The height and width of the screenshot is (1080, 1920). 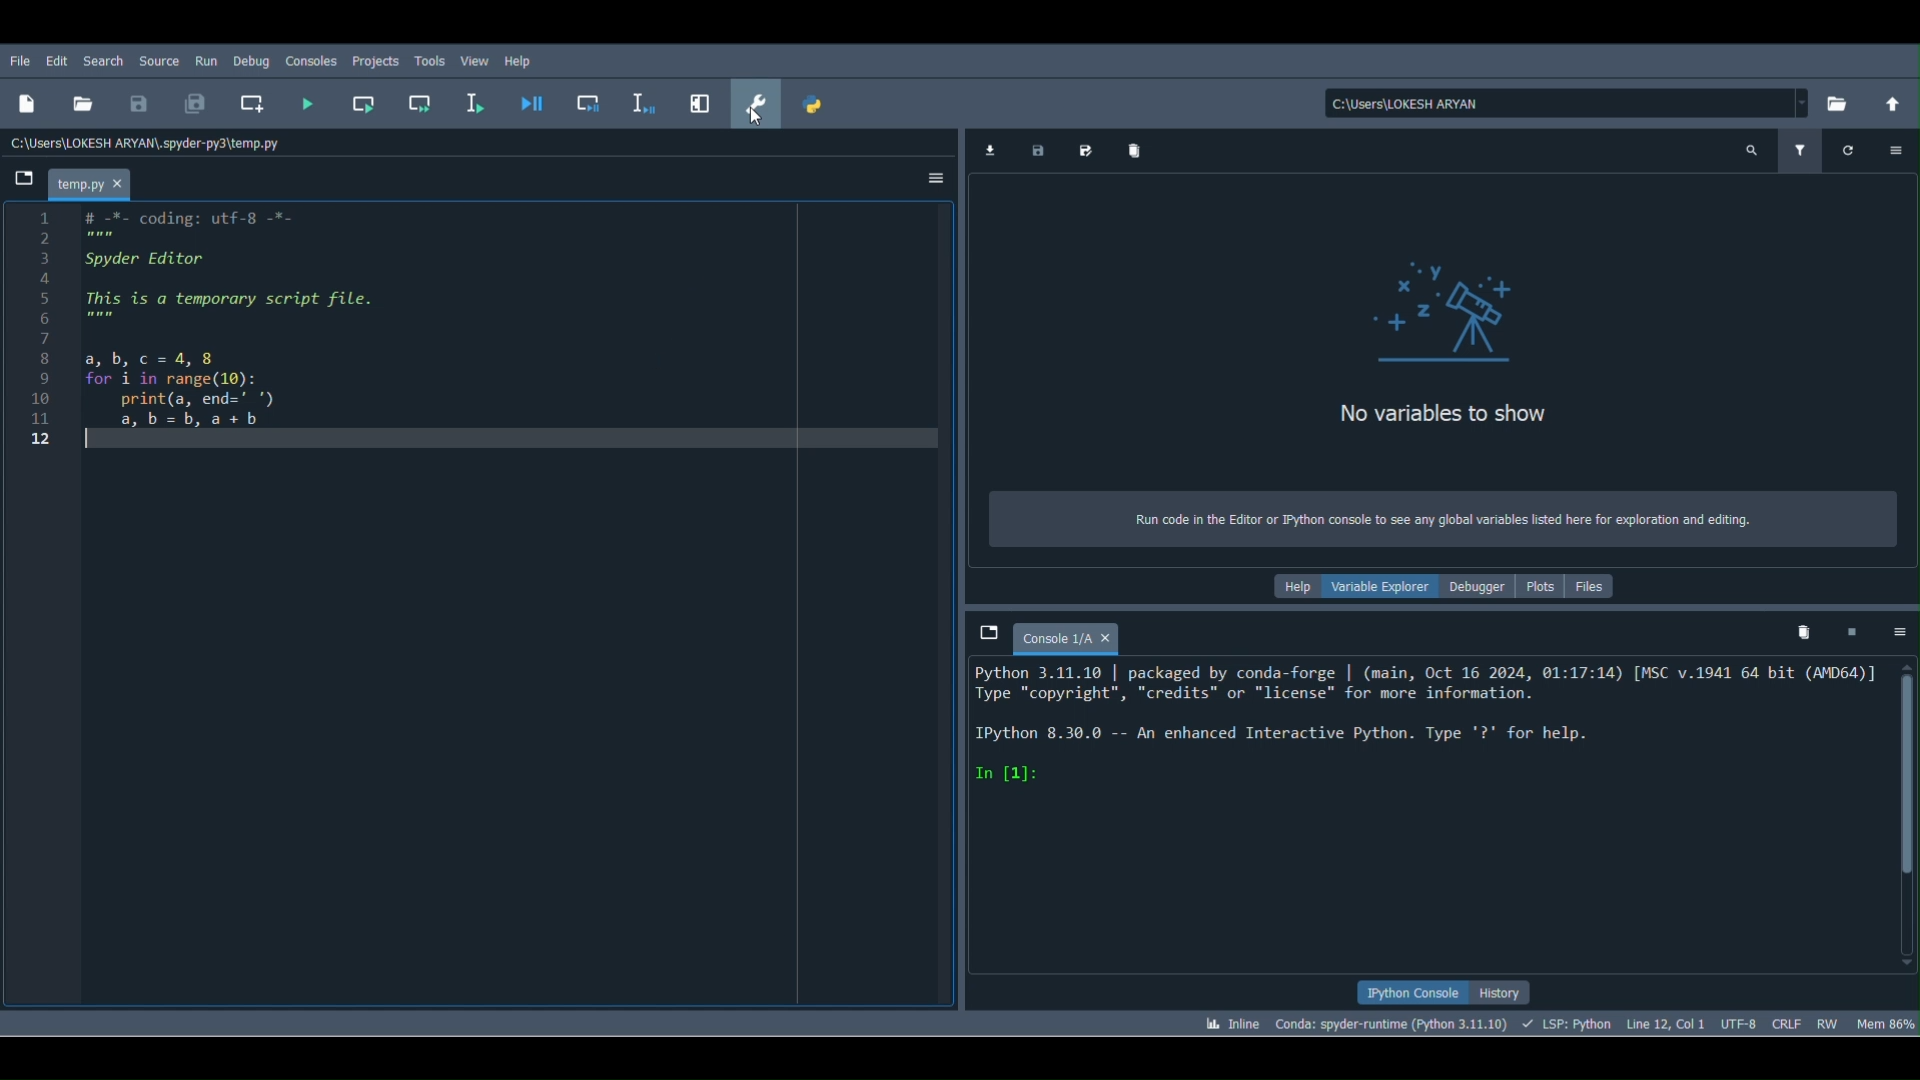 What do you see at coordinates (1888, 106) in the screenshot?
I see `Change to parent directory` at bounding box center [1888, 106].